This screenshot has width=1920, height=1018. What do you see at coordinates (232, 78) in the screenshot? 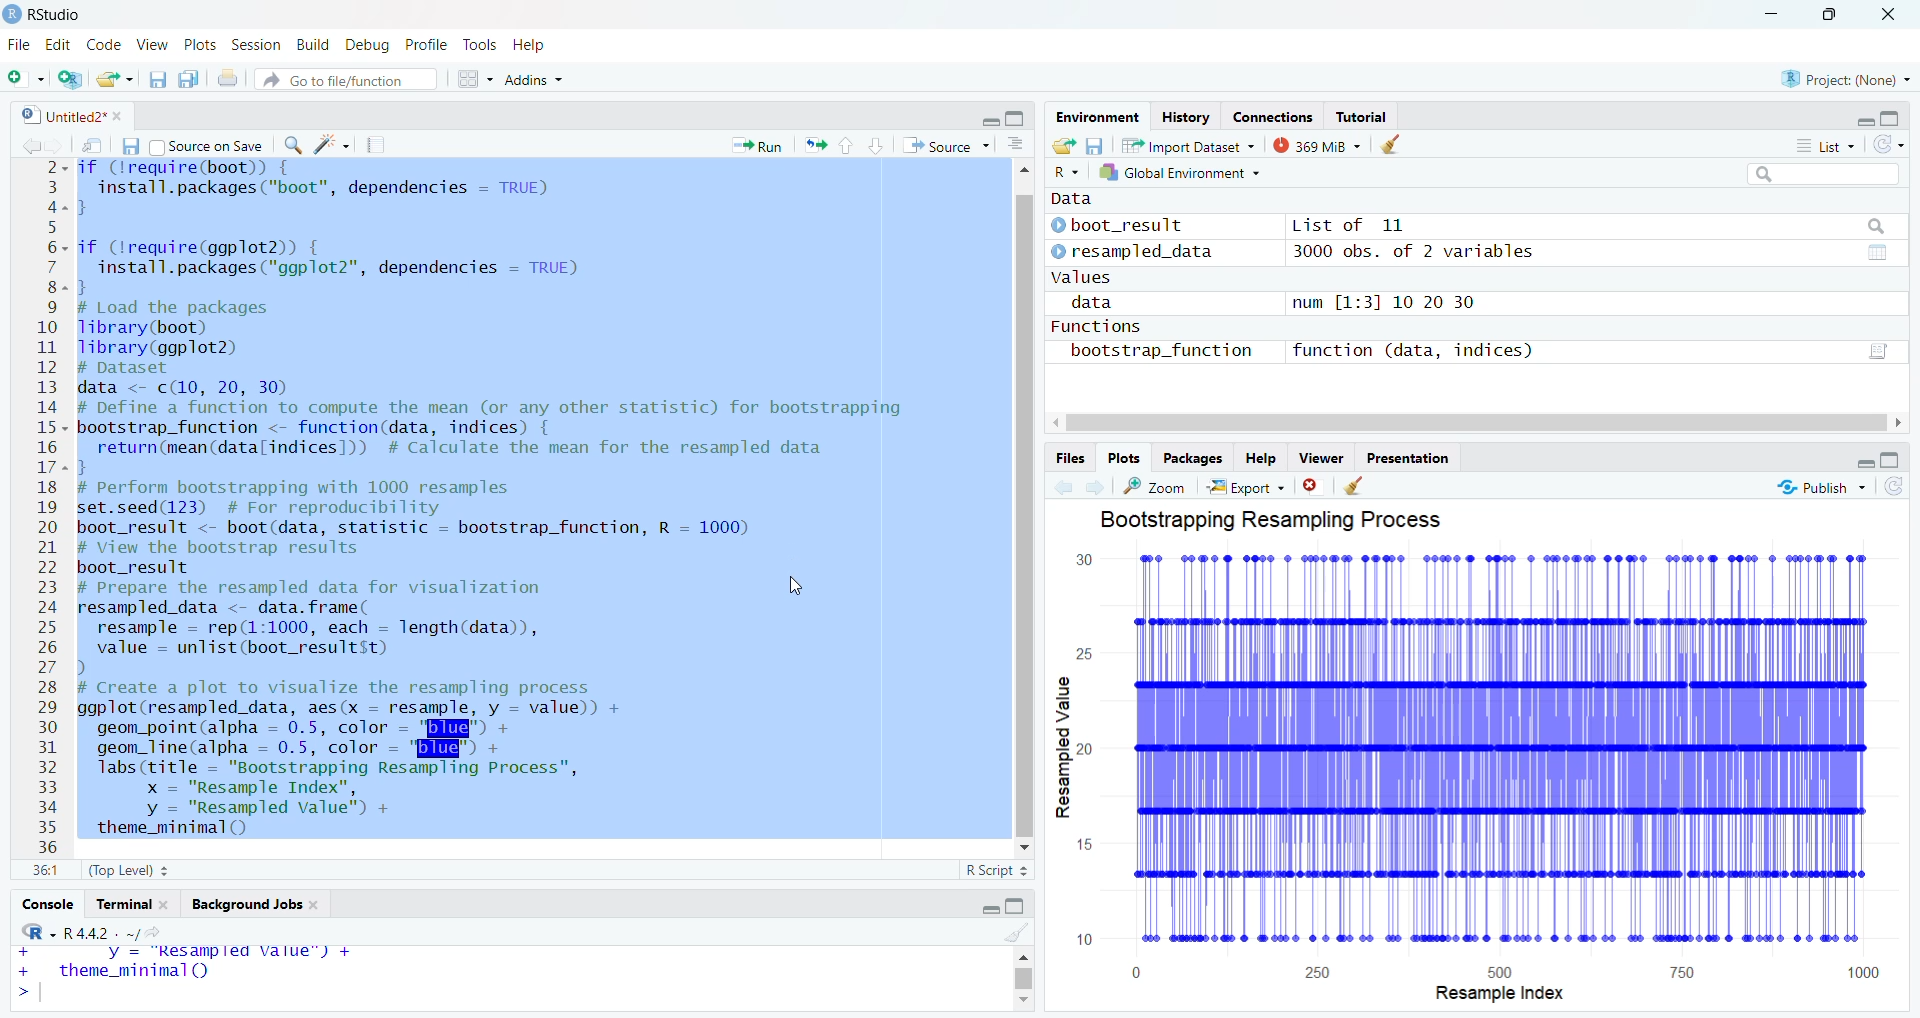
I see `print the current file` at bounding box center [232, 78].